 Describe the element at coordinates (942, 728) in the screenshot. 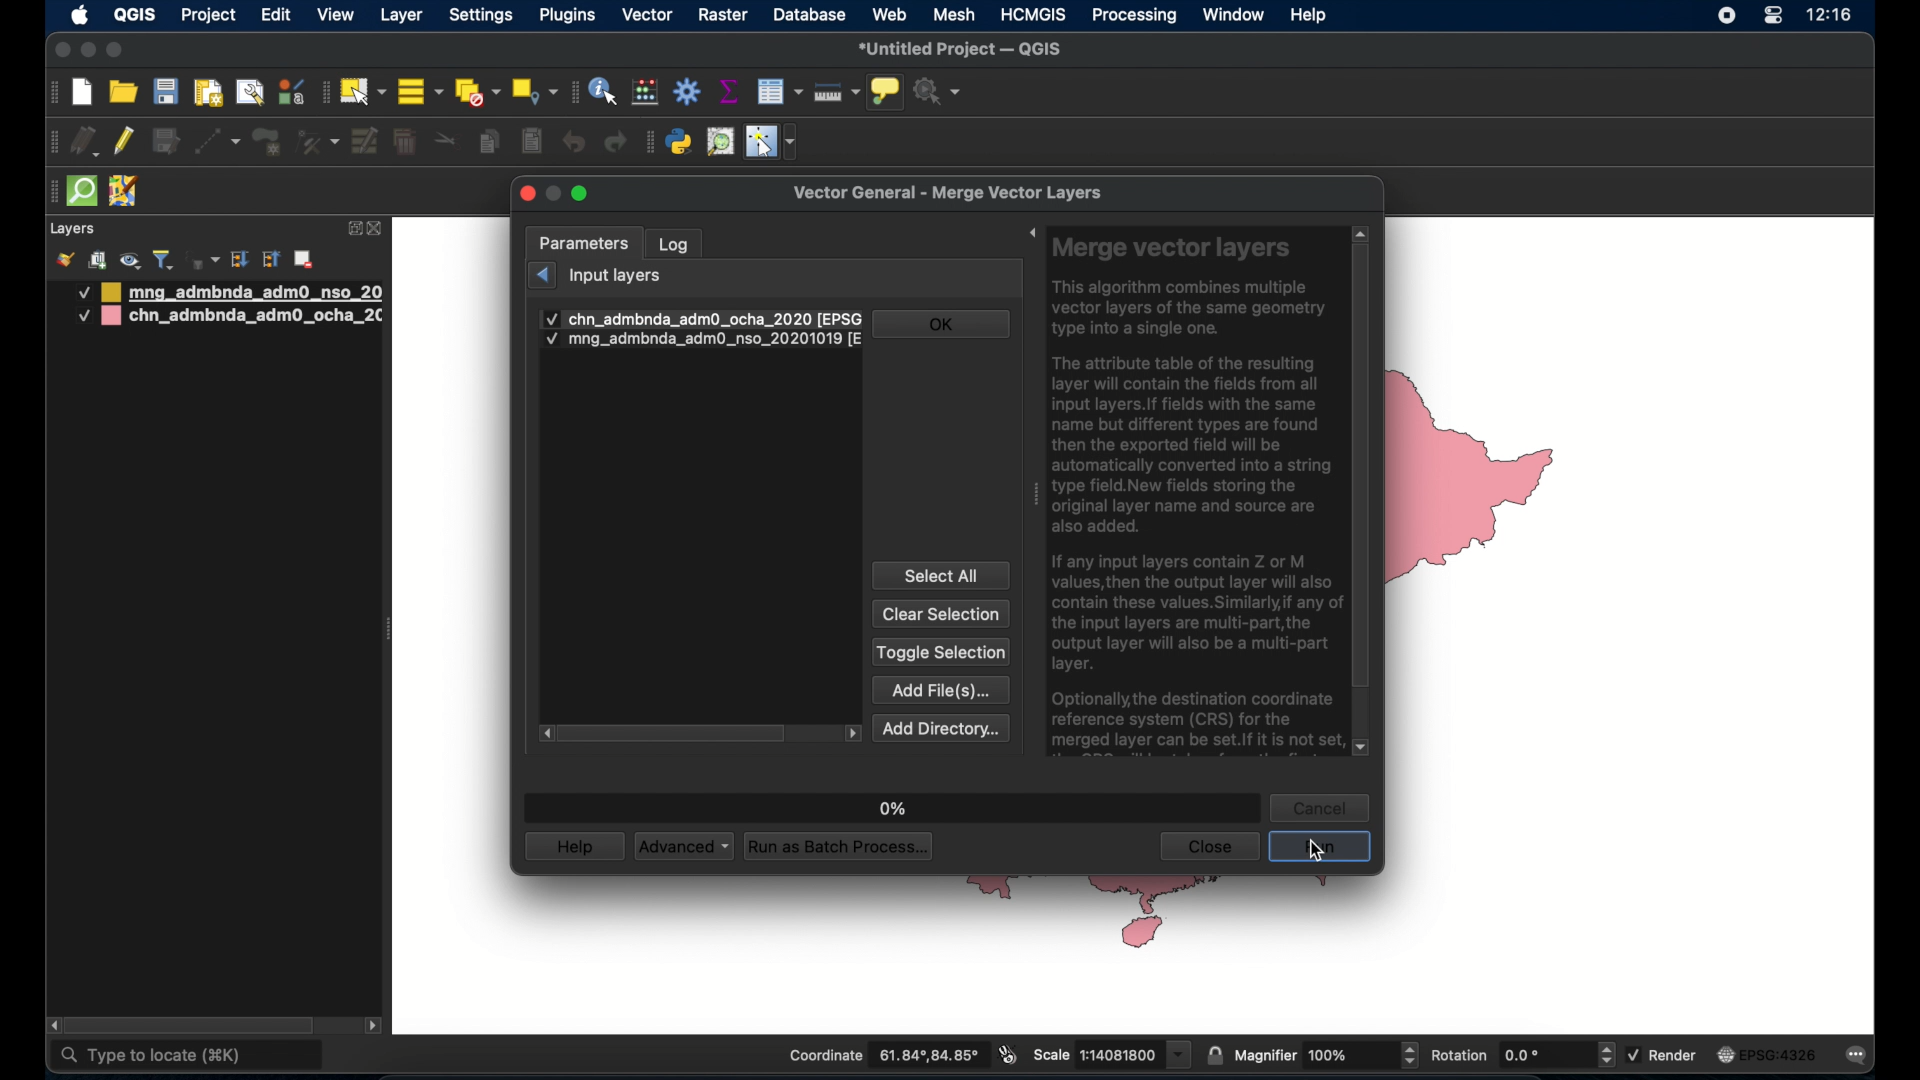

I see `add directory` at that location.